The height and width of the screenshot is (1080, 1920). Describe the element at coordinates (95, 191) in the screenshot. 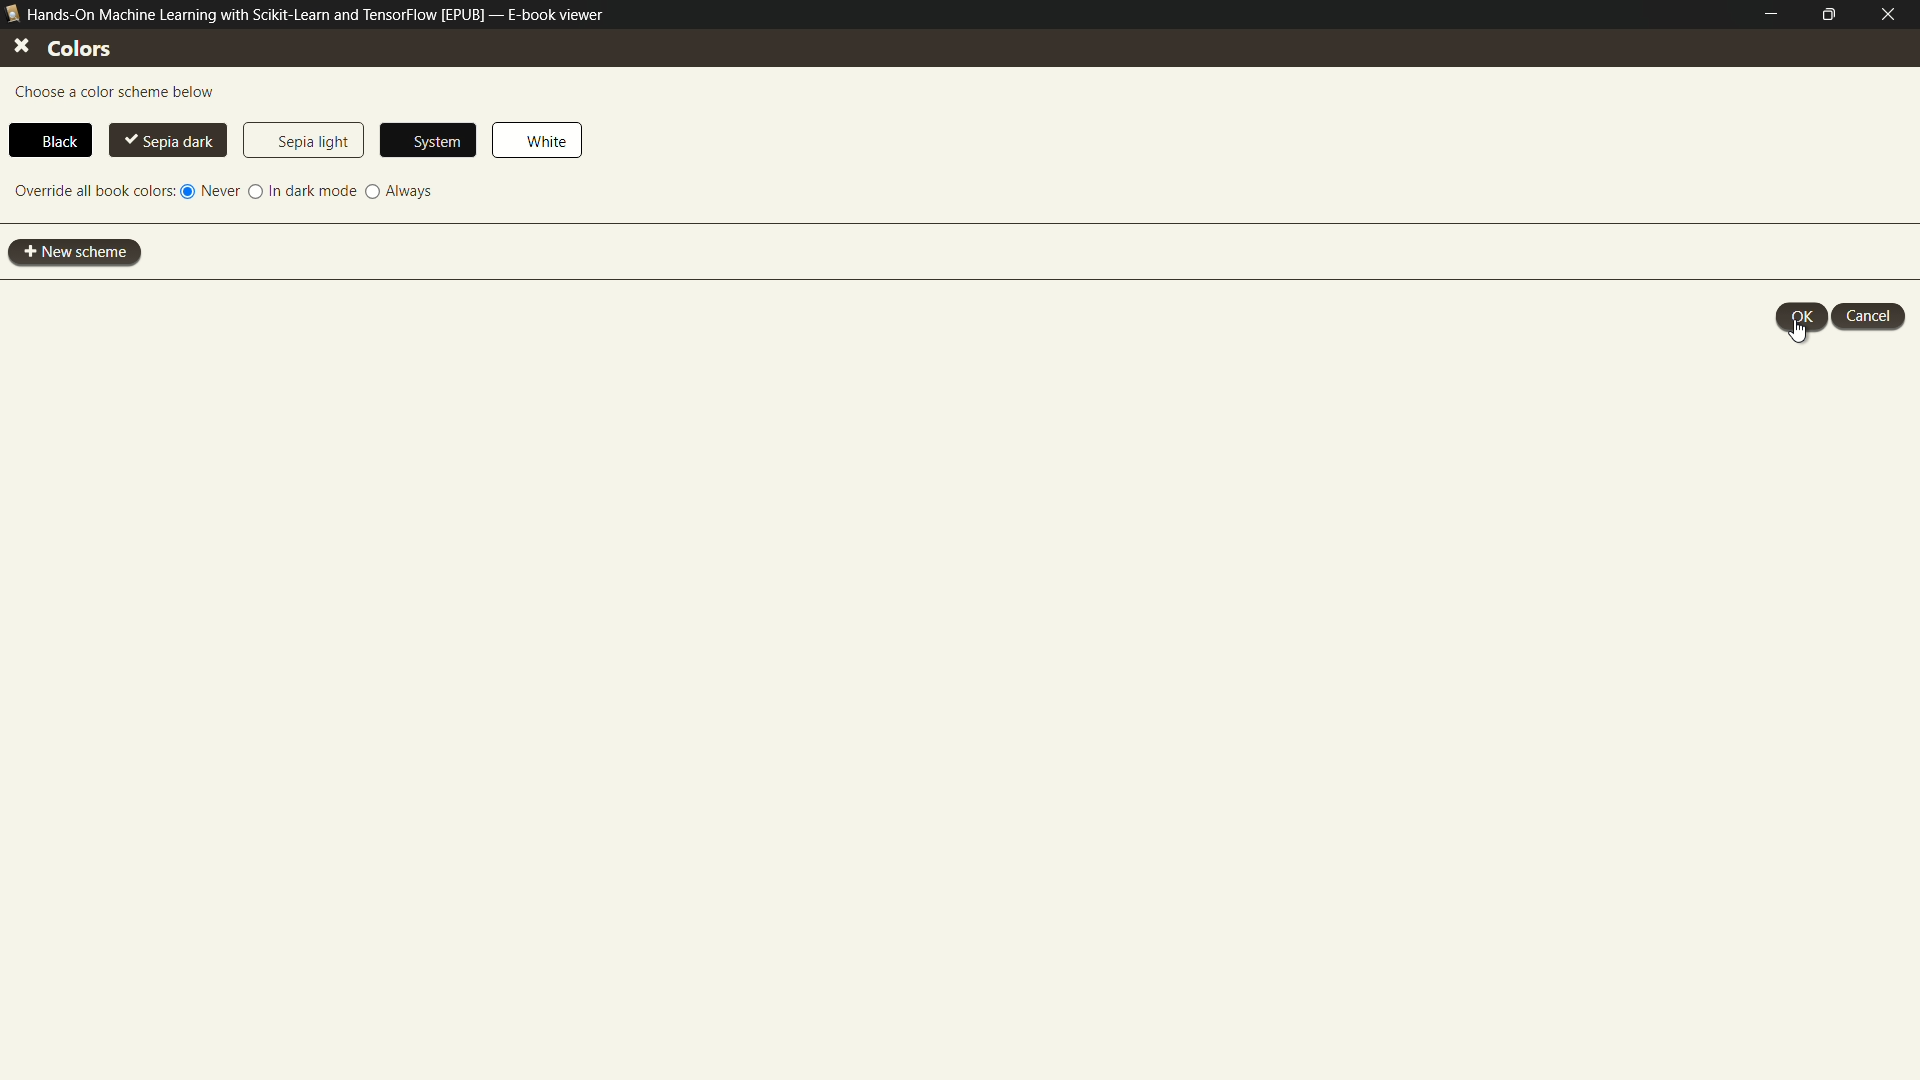

I see `override all book colors` at that location.